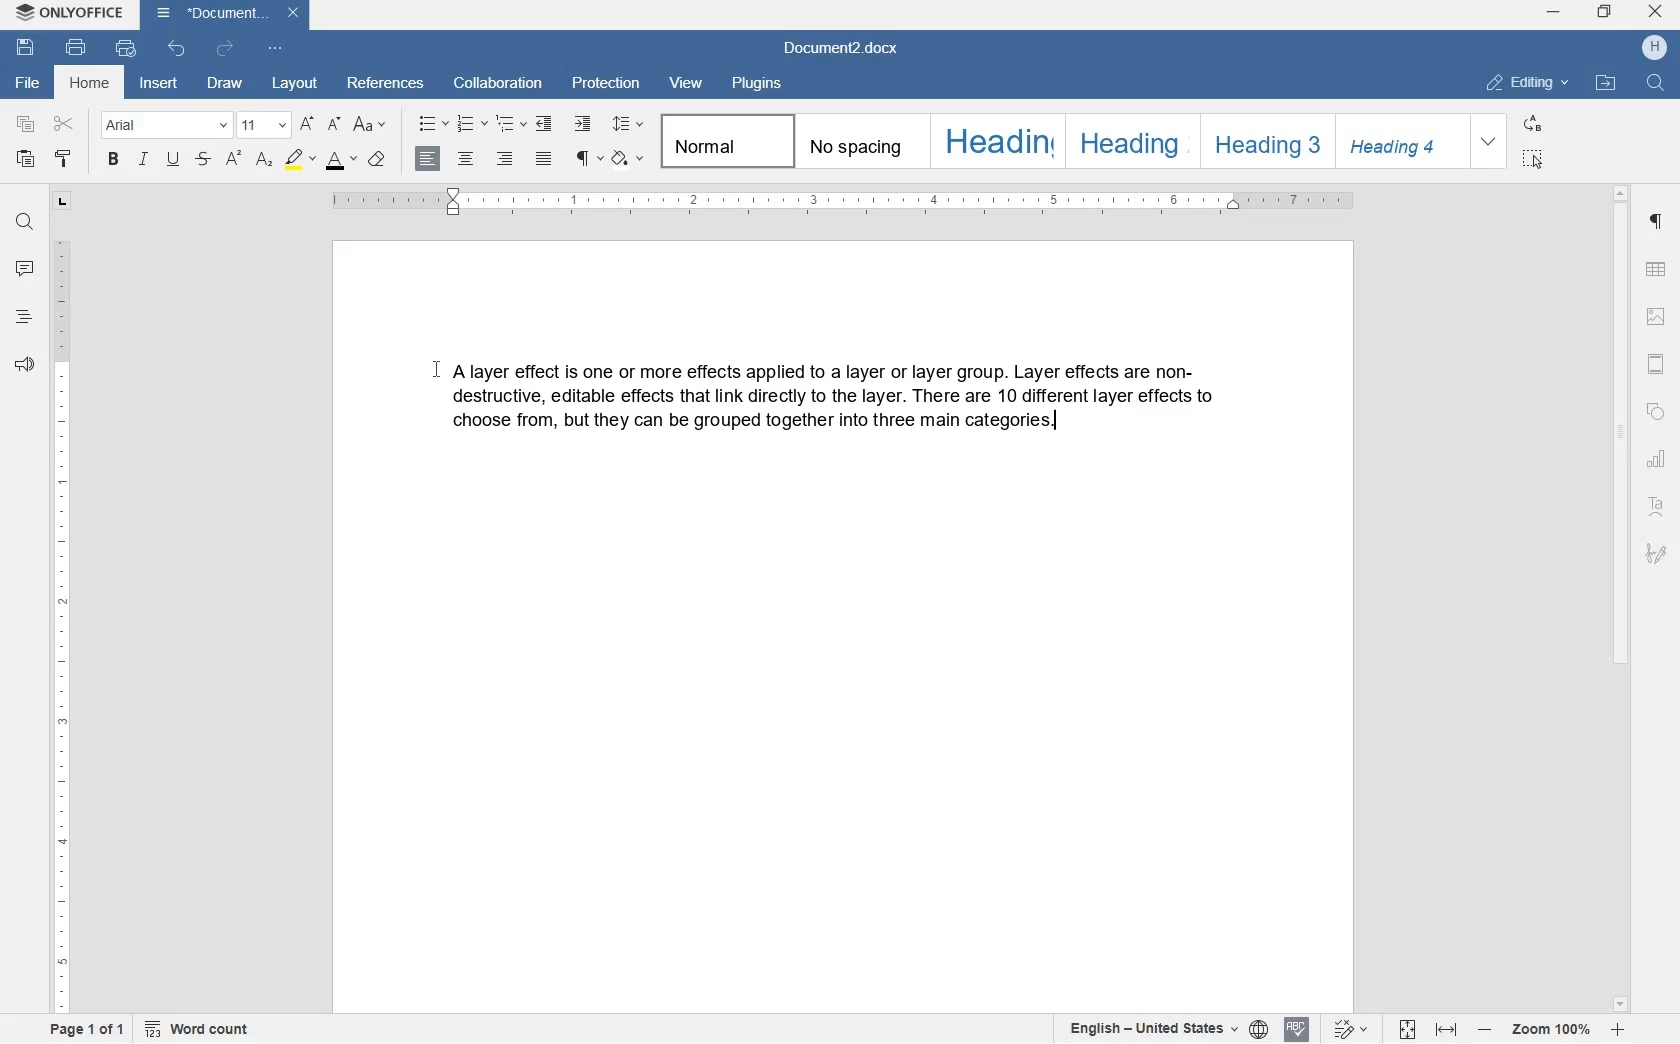  I want to click on open file location, so click(1607, 84).